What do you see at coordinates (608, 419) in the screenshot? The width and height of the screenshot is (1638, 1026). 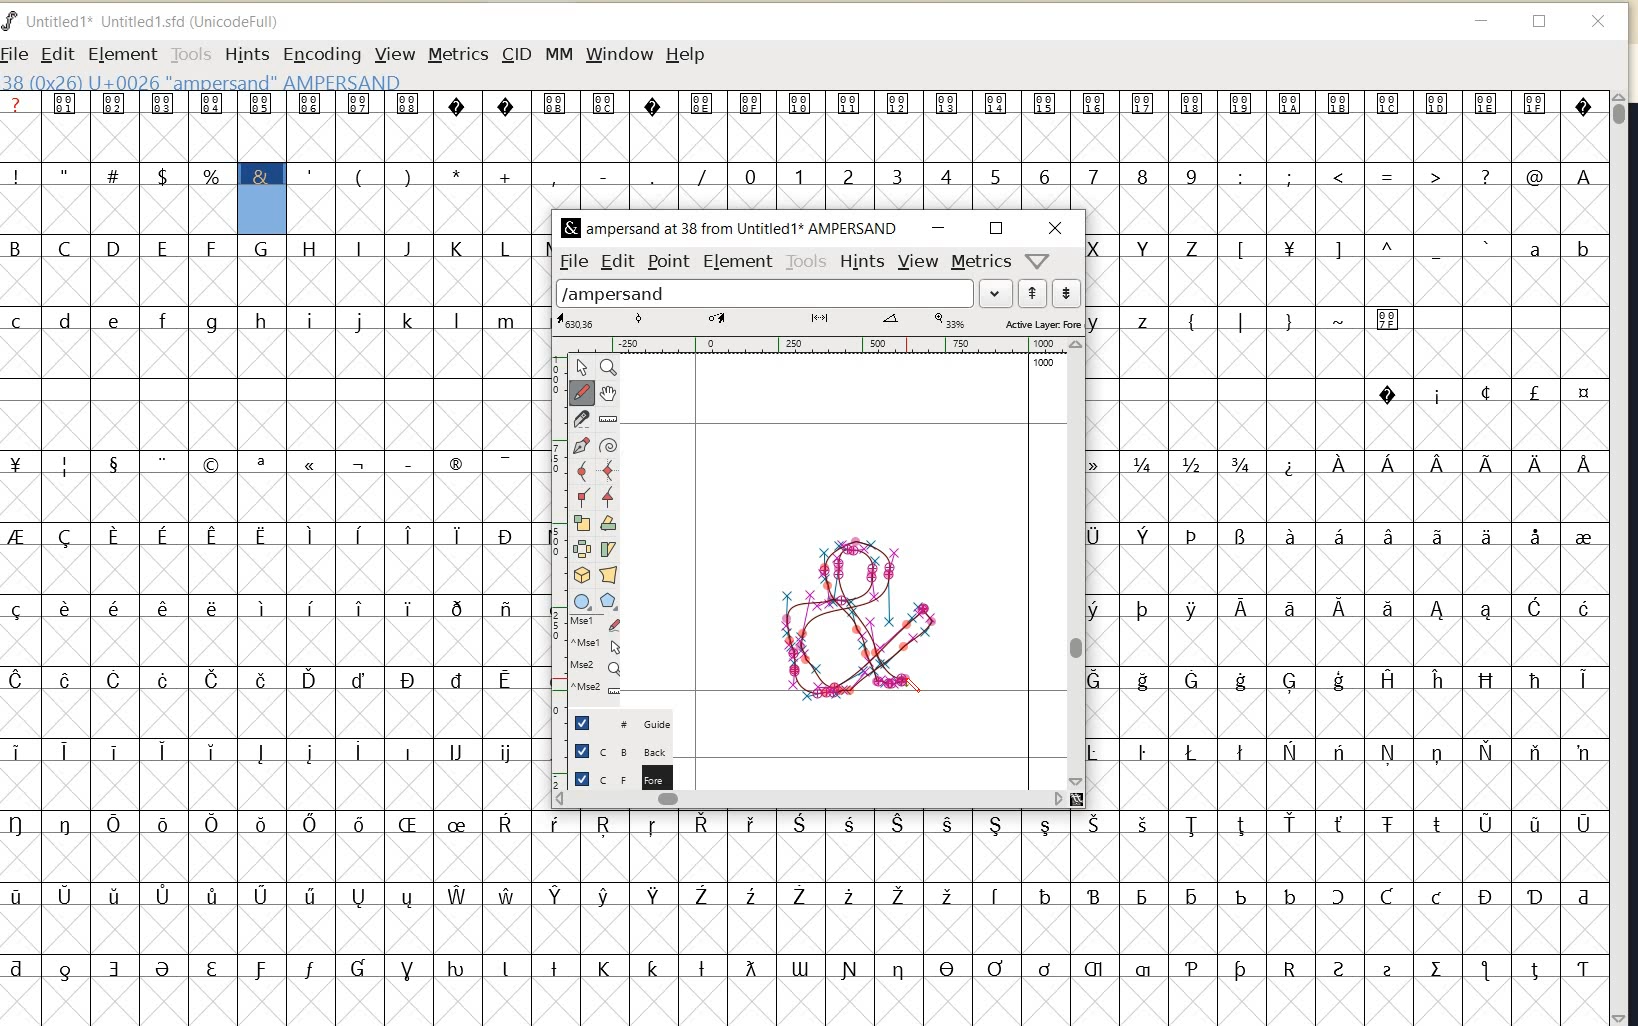 I see `measure distance, angle between points` at bounding box center [608, 419].